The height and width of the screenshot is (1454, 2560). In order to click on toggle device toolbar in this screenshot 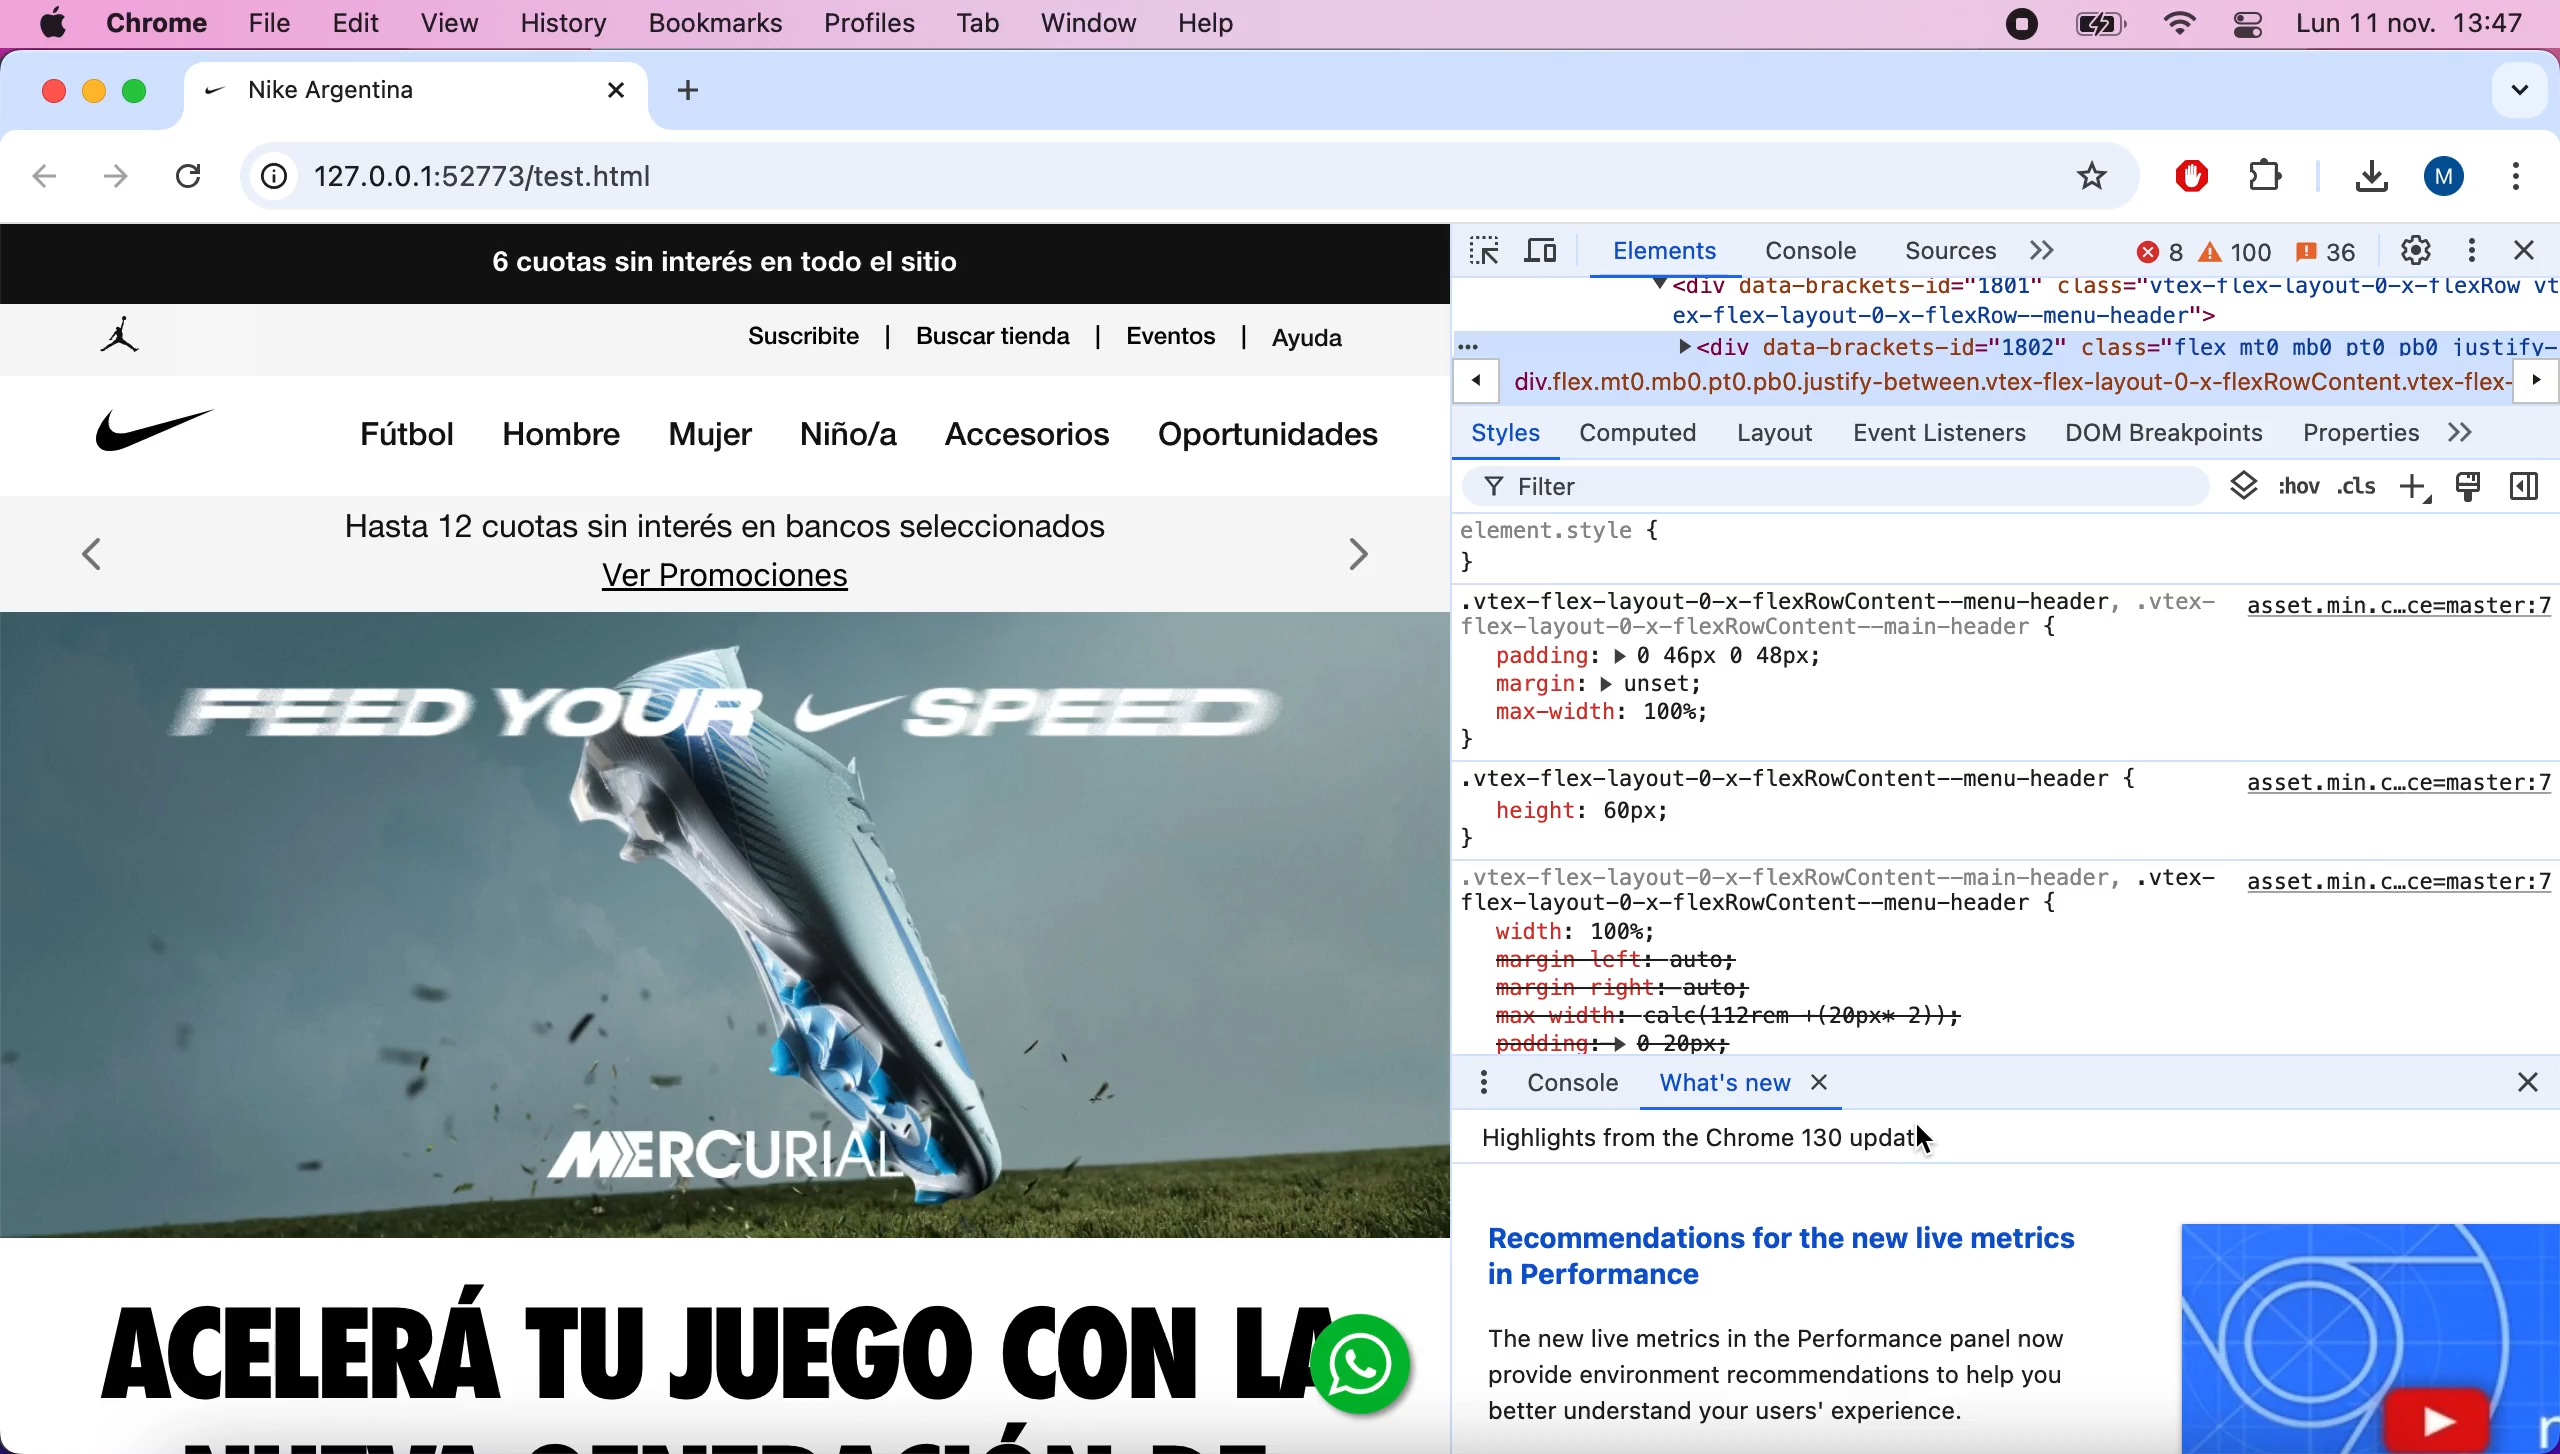, I will do `click(1552, 253)`.